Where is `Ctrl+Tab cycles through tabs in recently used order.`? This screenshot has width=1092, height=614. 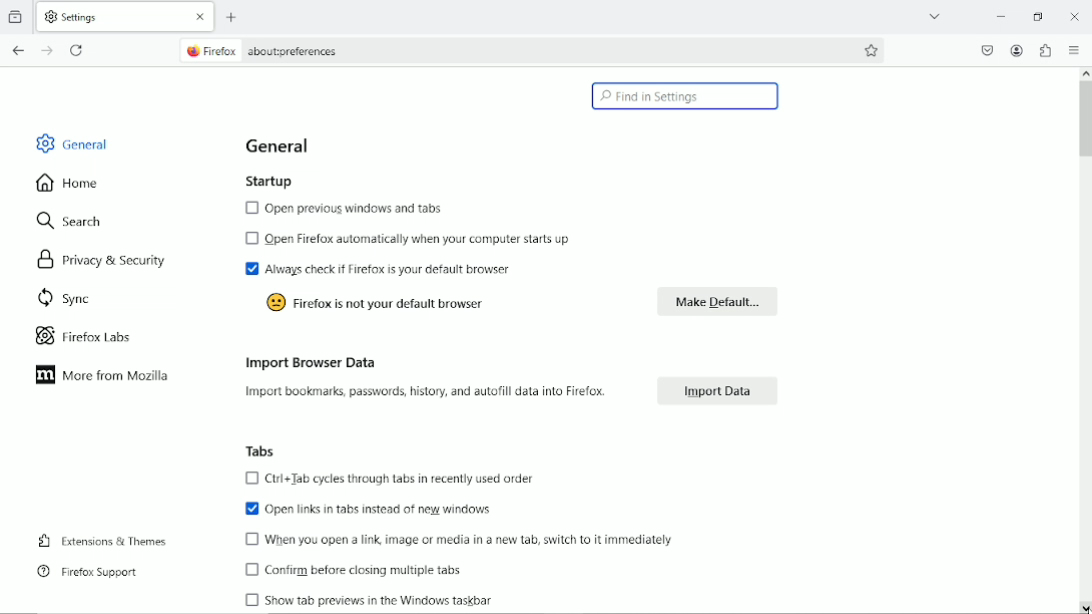 Ctrl+Tab cycles through tabs in recently used order. is located at coordinates (390, 480).